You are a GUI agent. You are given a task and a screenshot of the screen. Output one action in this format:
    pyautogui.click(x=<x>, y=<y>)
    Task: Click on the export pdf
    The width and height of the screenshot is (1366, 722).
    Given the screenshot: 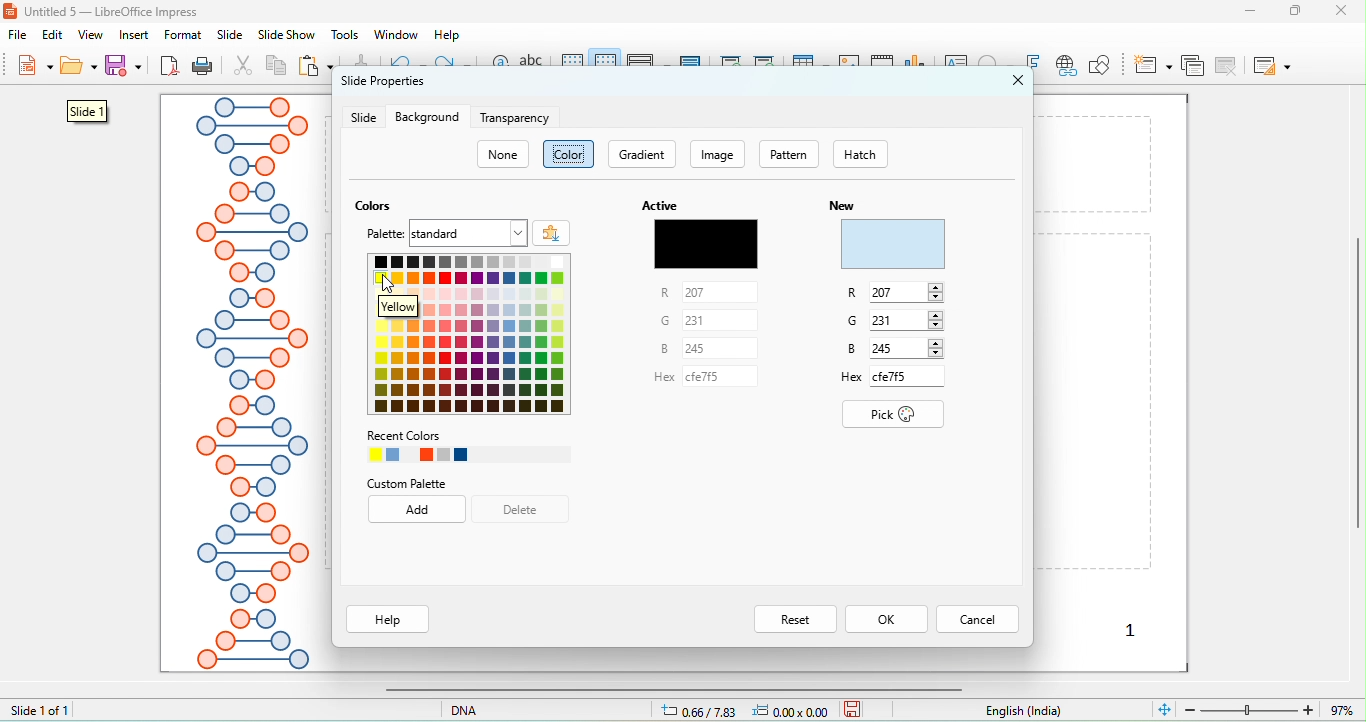 What is the action you would take?
    pyautogui.click(x=170, y=67)
    